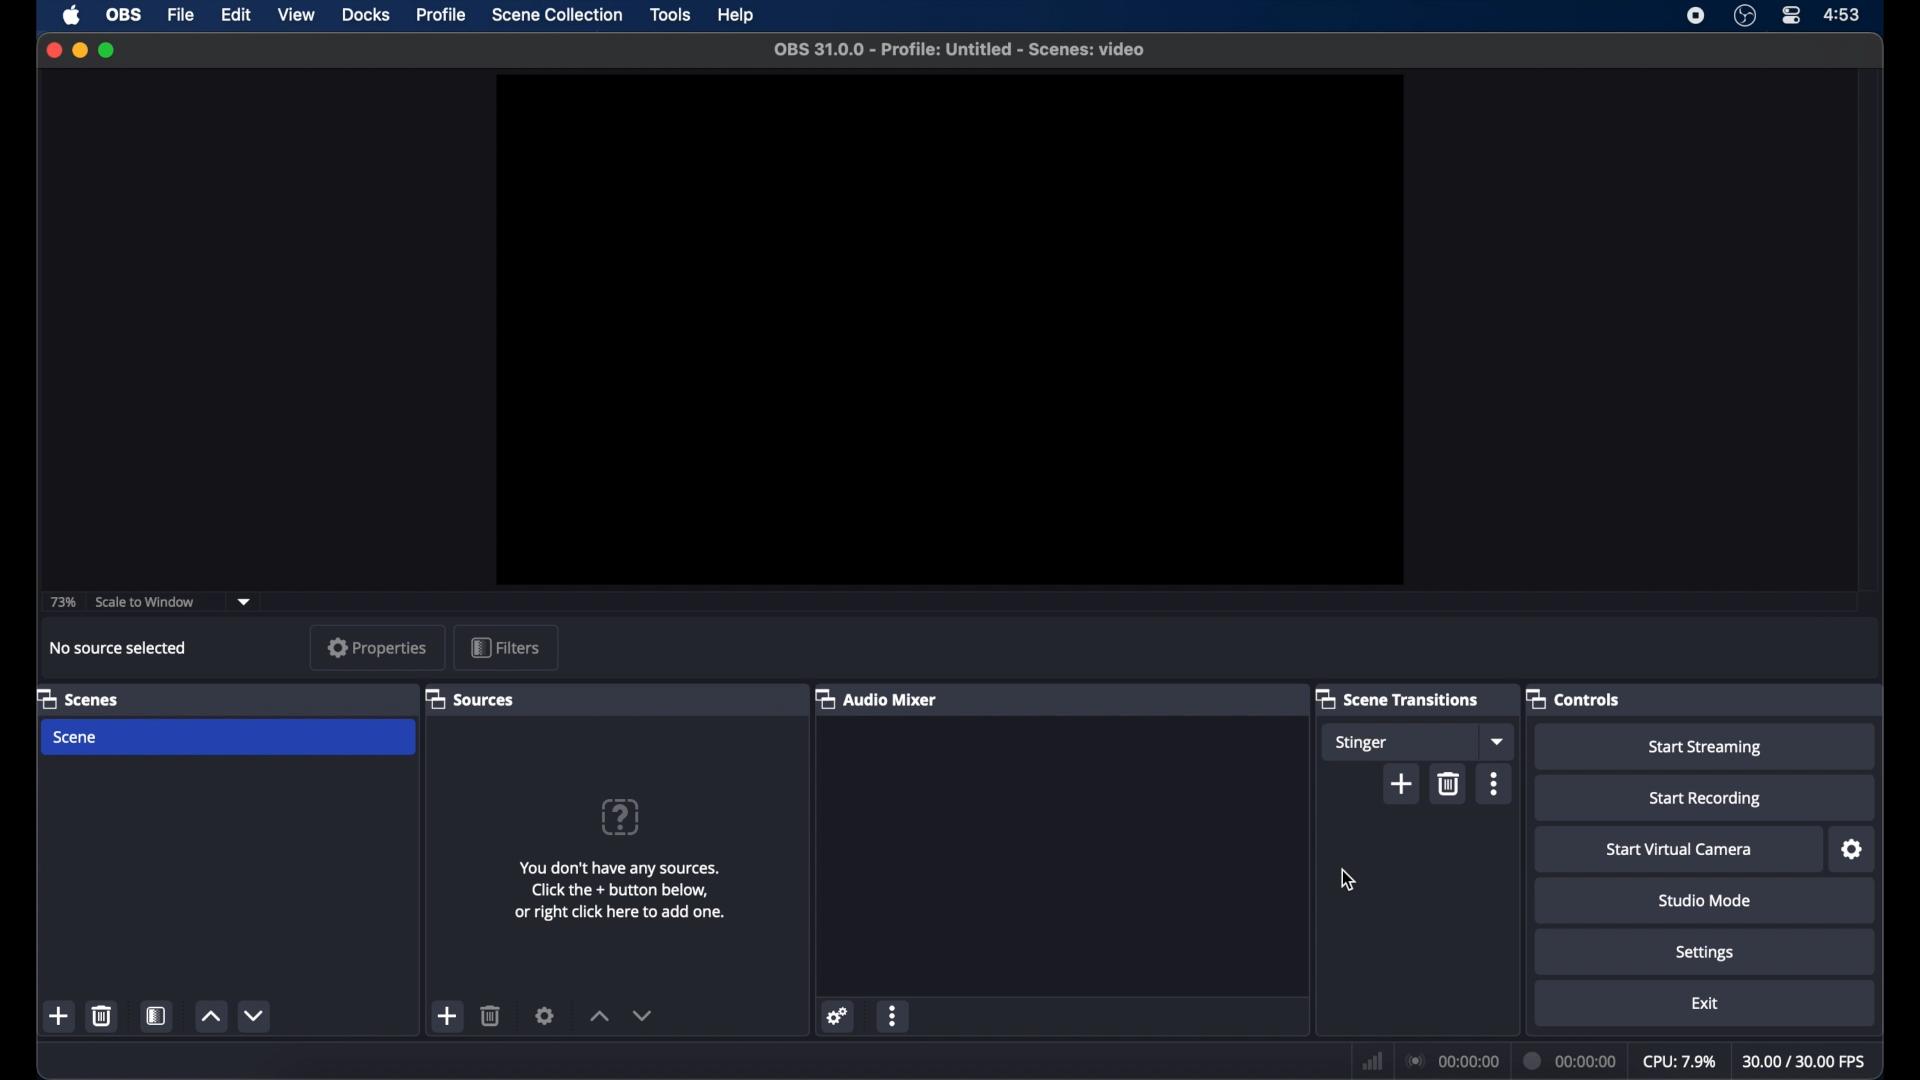  Describe the element at coordinates (877, 700) in the screenshot. I see `audio mixer` at that location.